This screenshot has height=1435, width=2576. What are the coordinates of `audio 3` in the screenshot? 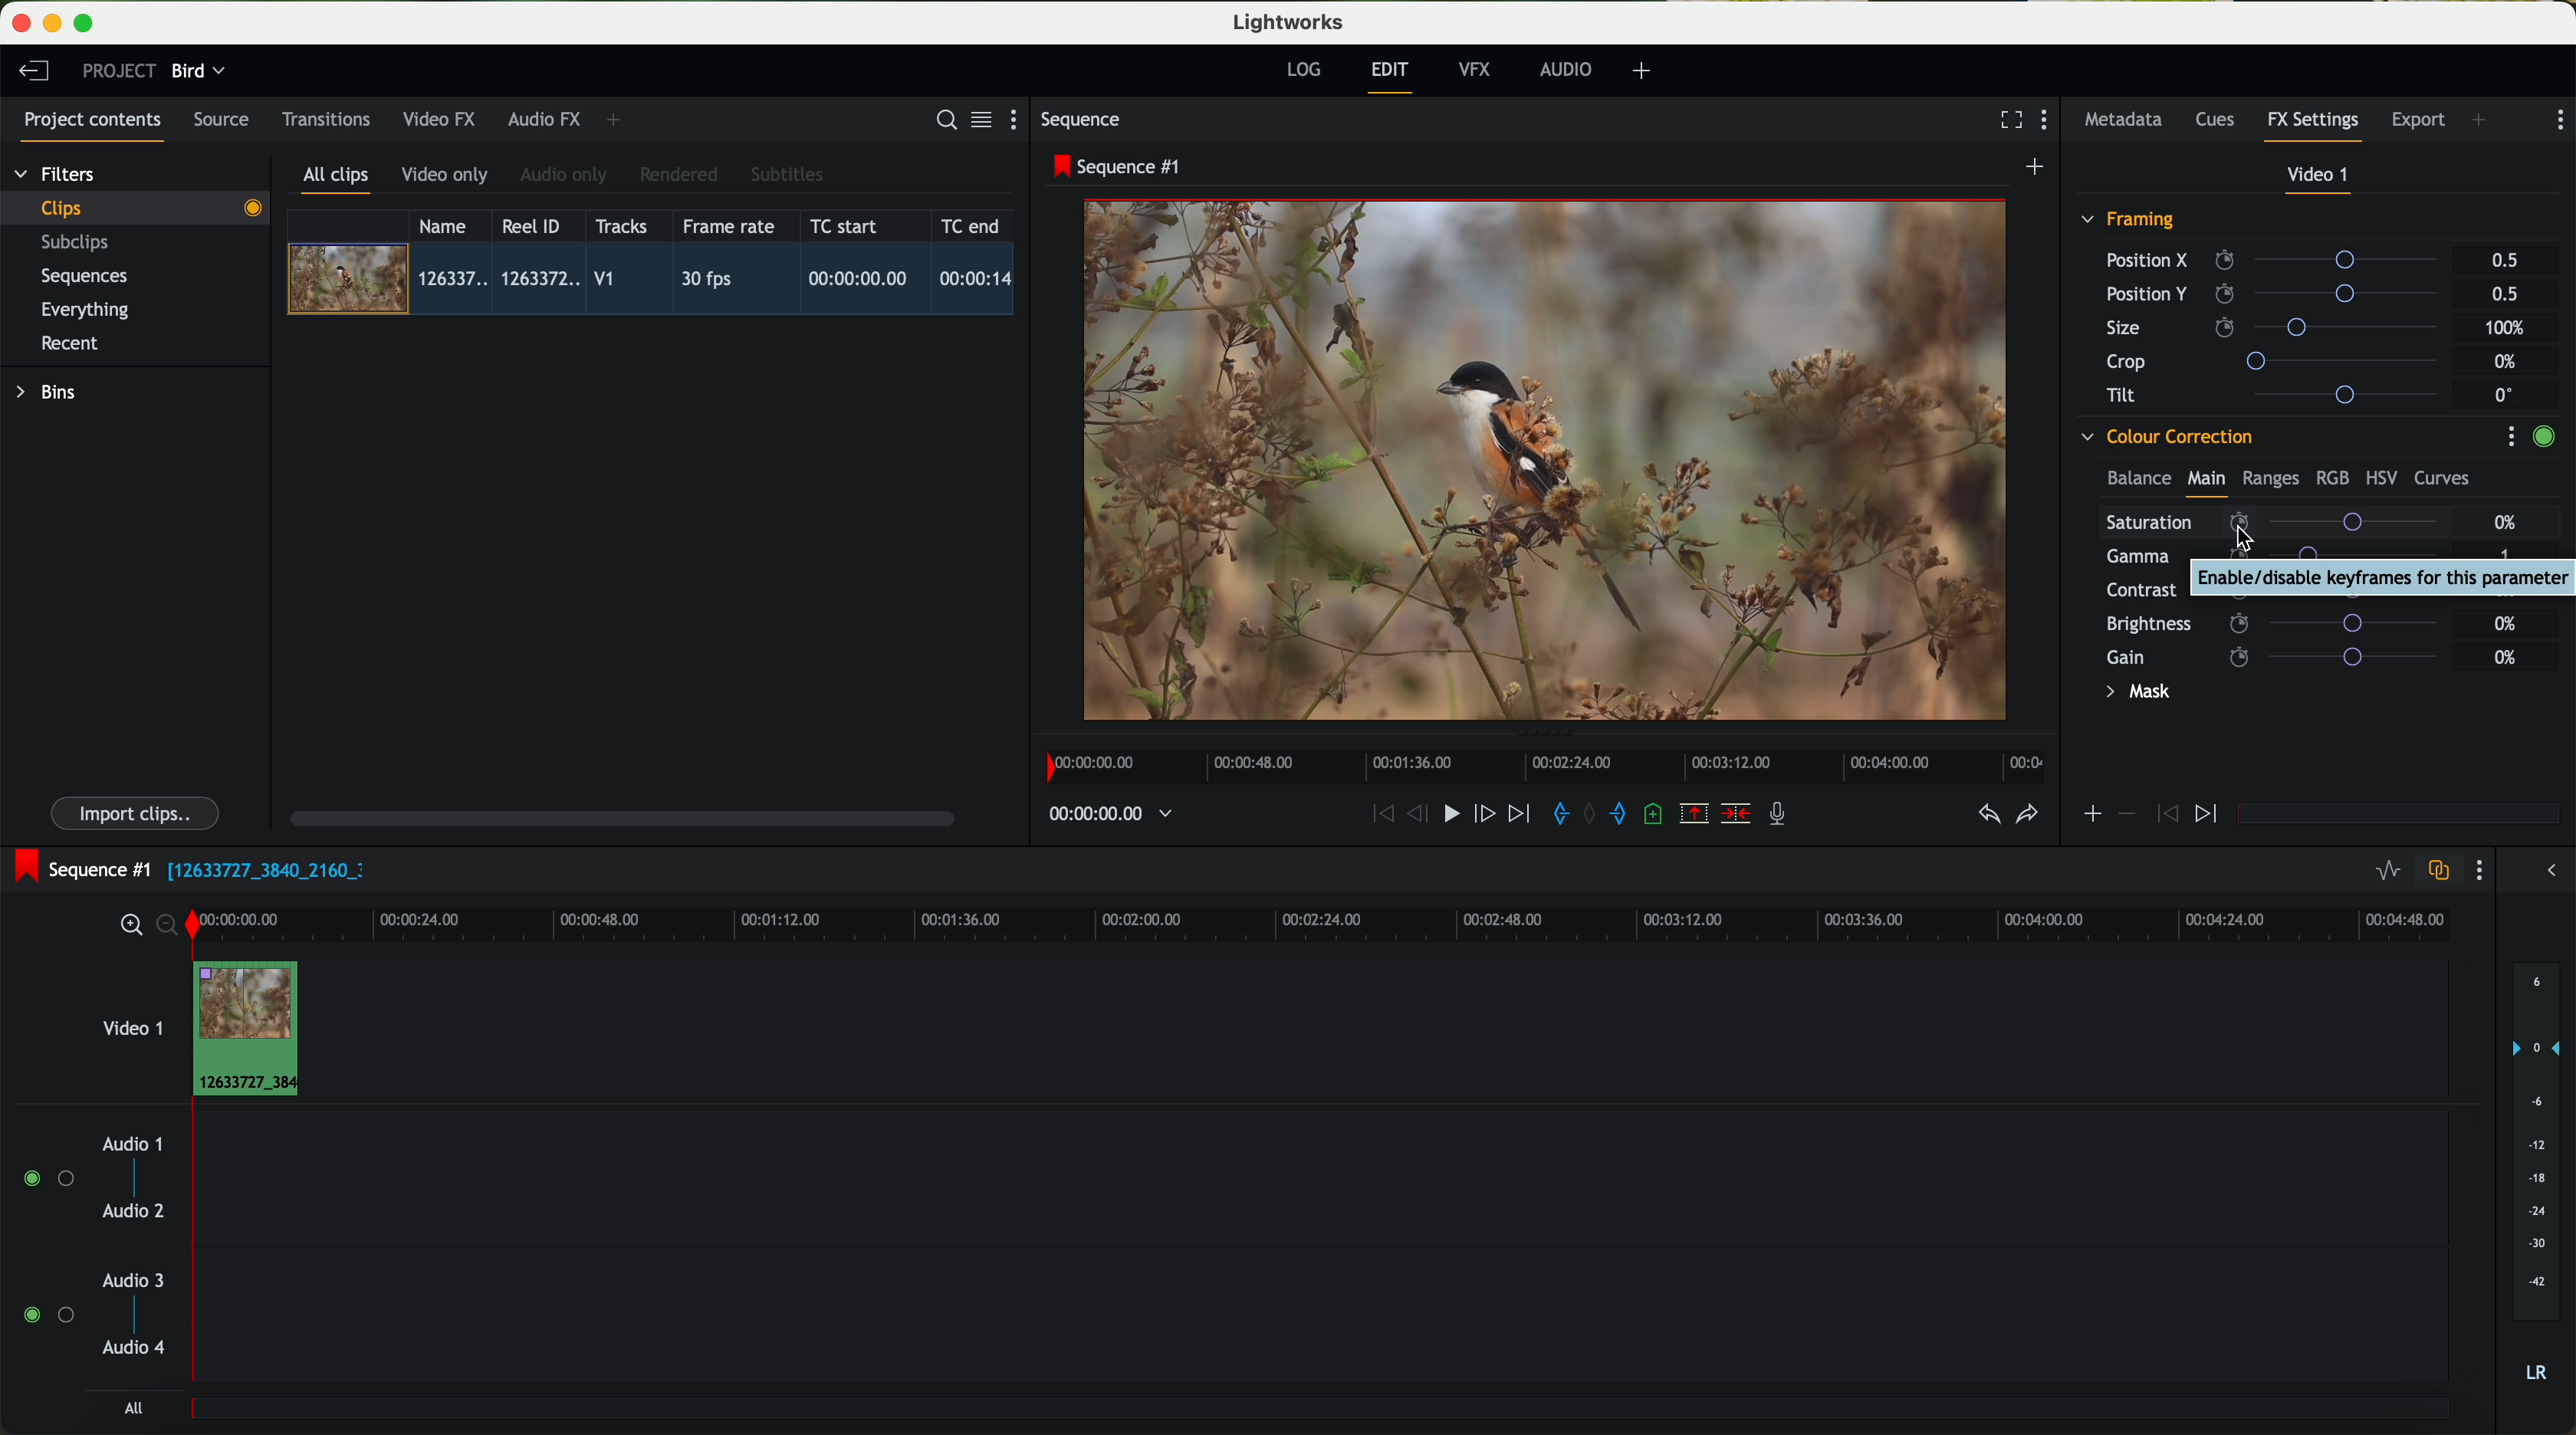 It's located at (124, 1279).